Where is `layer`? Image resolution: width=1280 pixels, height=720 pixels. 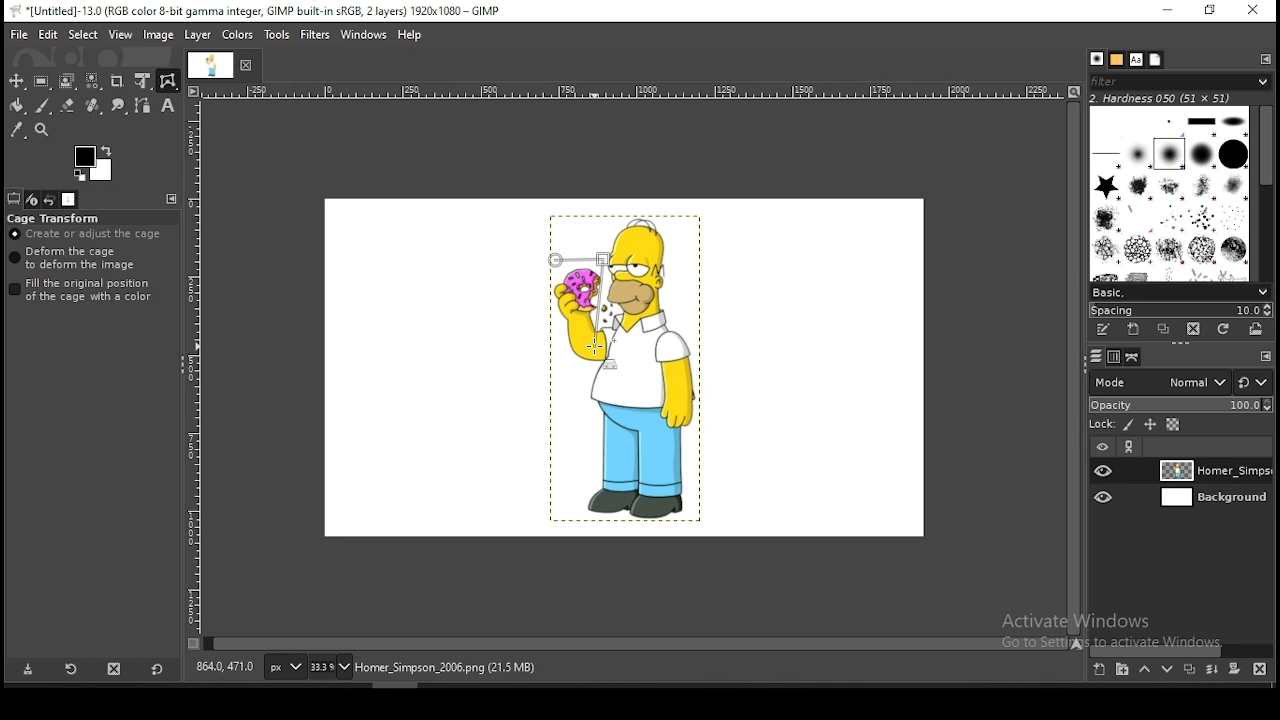
layer is located at coordinates (199, 36).